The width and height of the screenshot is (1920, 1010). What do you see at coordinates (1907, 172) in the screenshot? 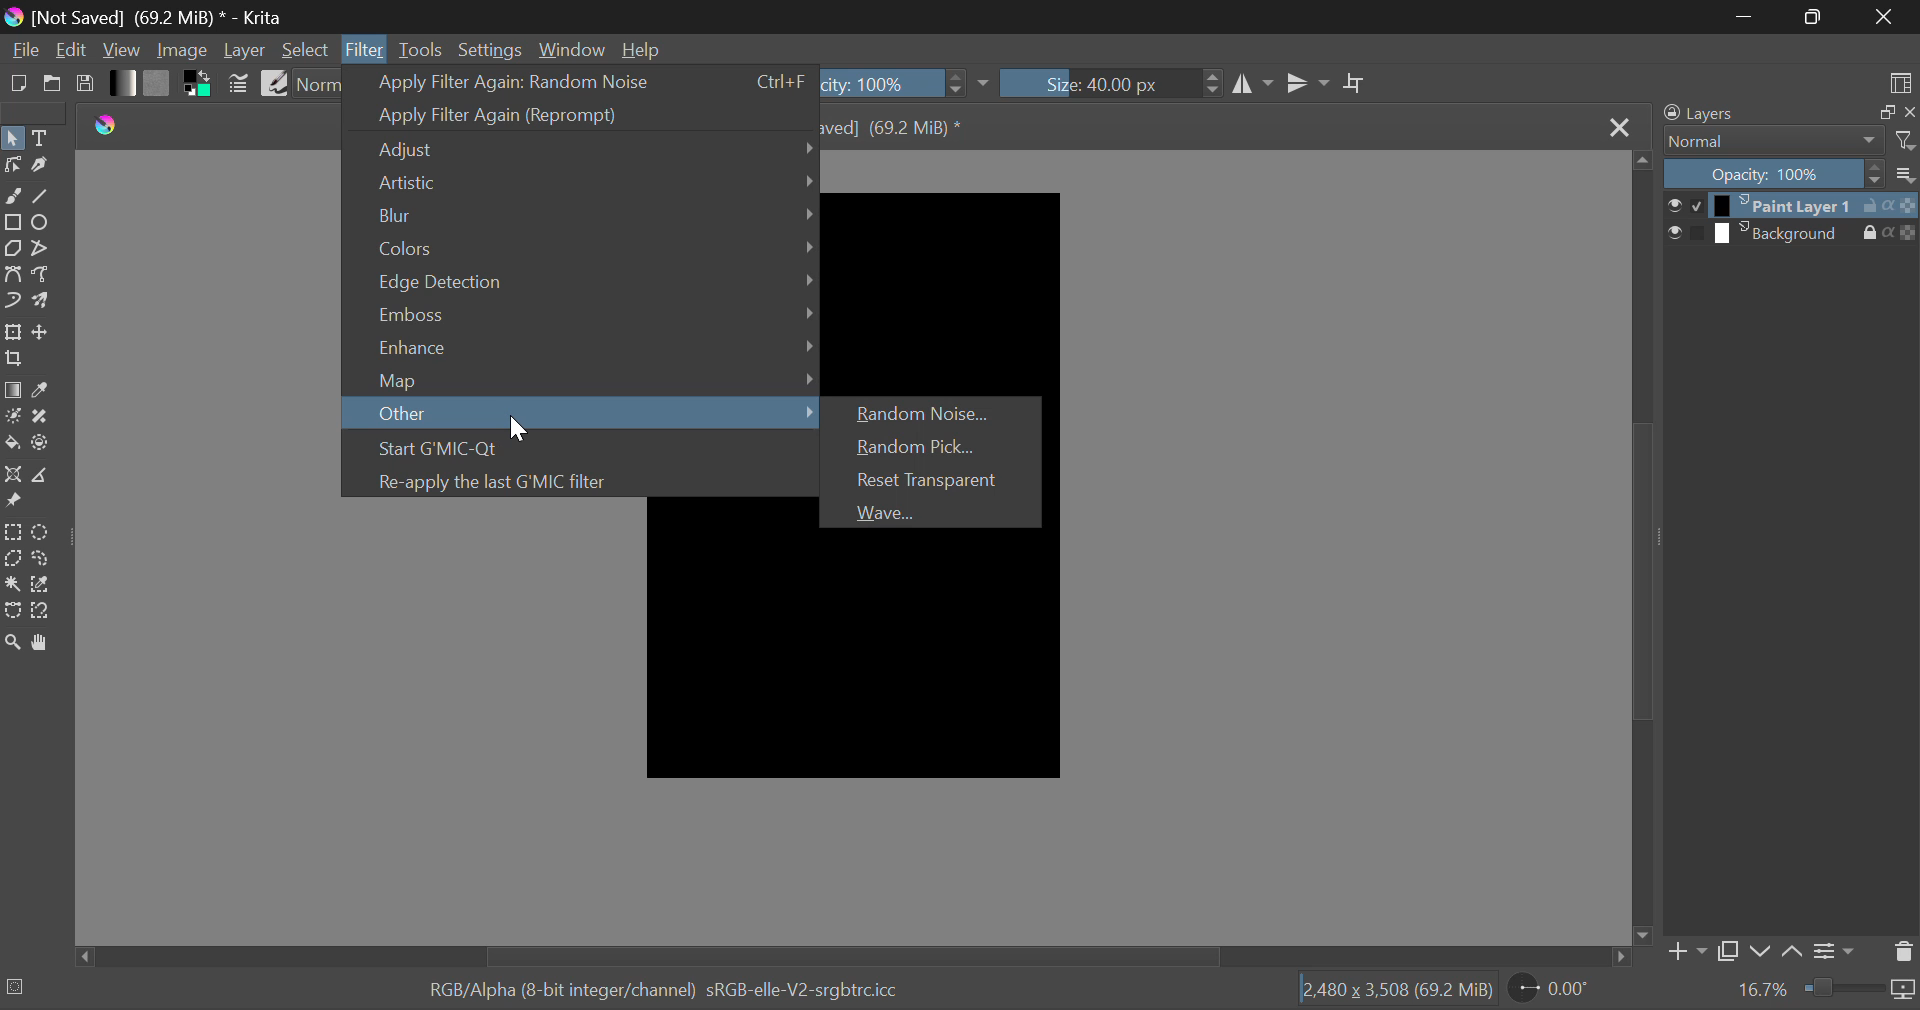
I see `options` at bounding box center [1907, 172].